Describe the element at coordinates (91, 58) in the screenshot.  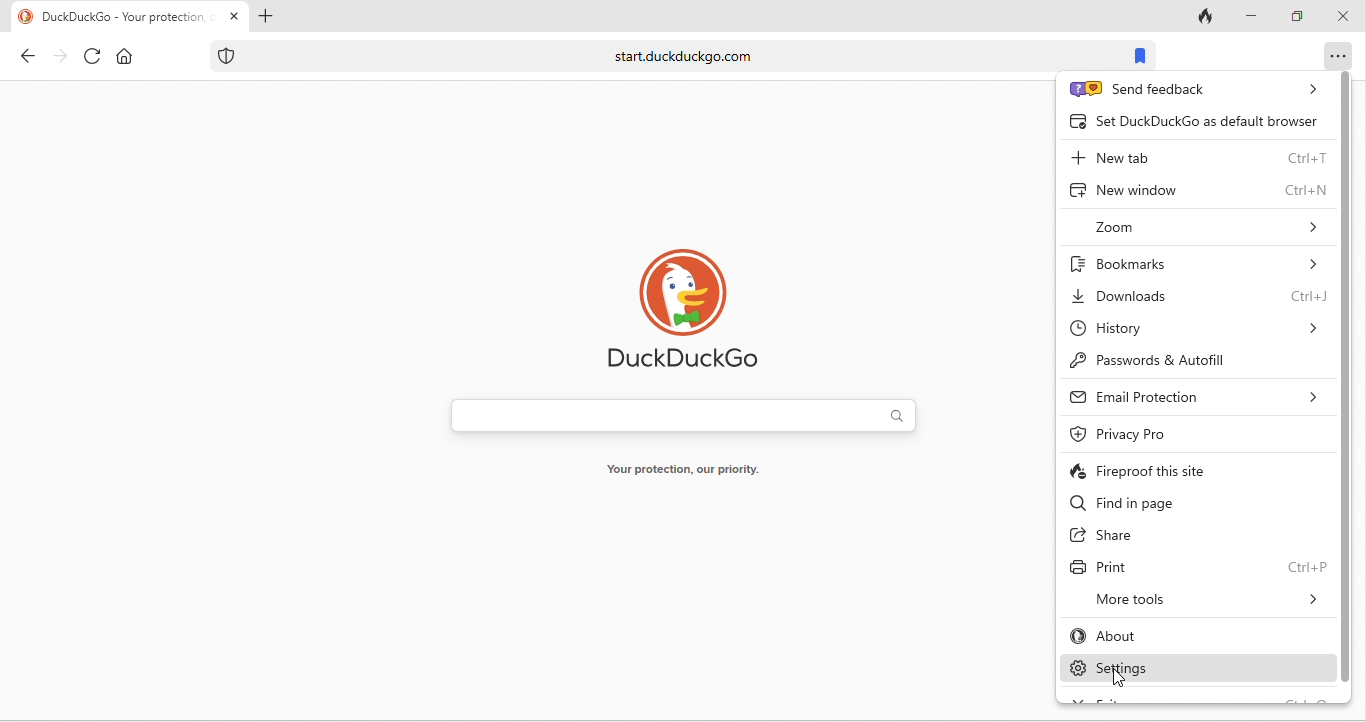
I see `refresh` at that location.